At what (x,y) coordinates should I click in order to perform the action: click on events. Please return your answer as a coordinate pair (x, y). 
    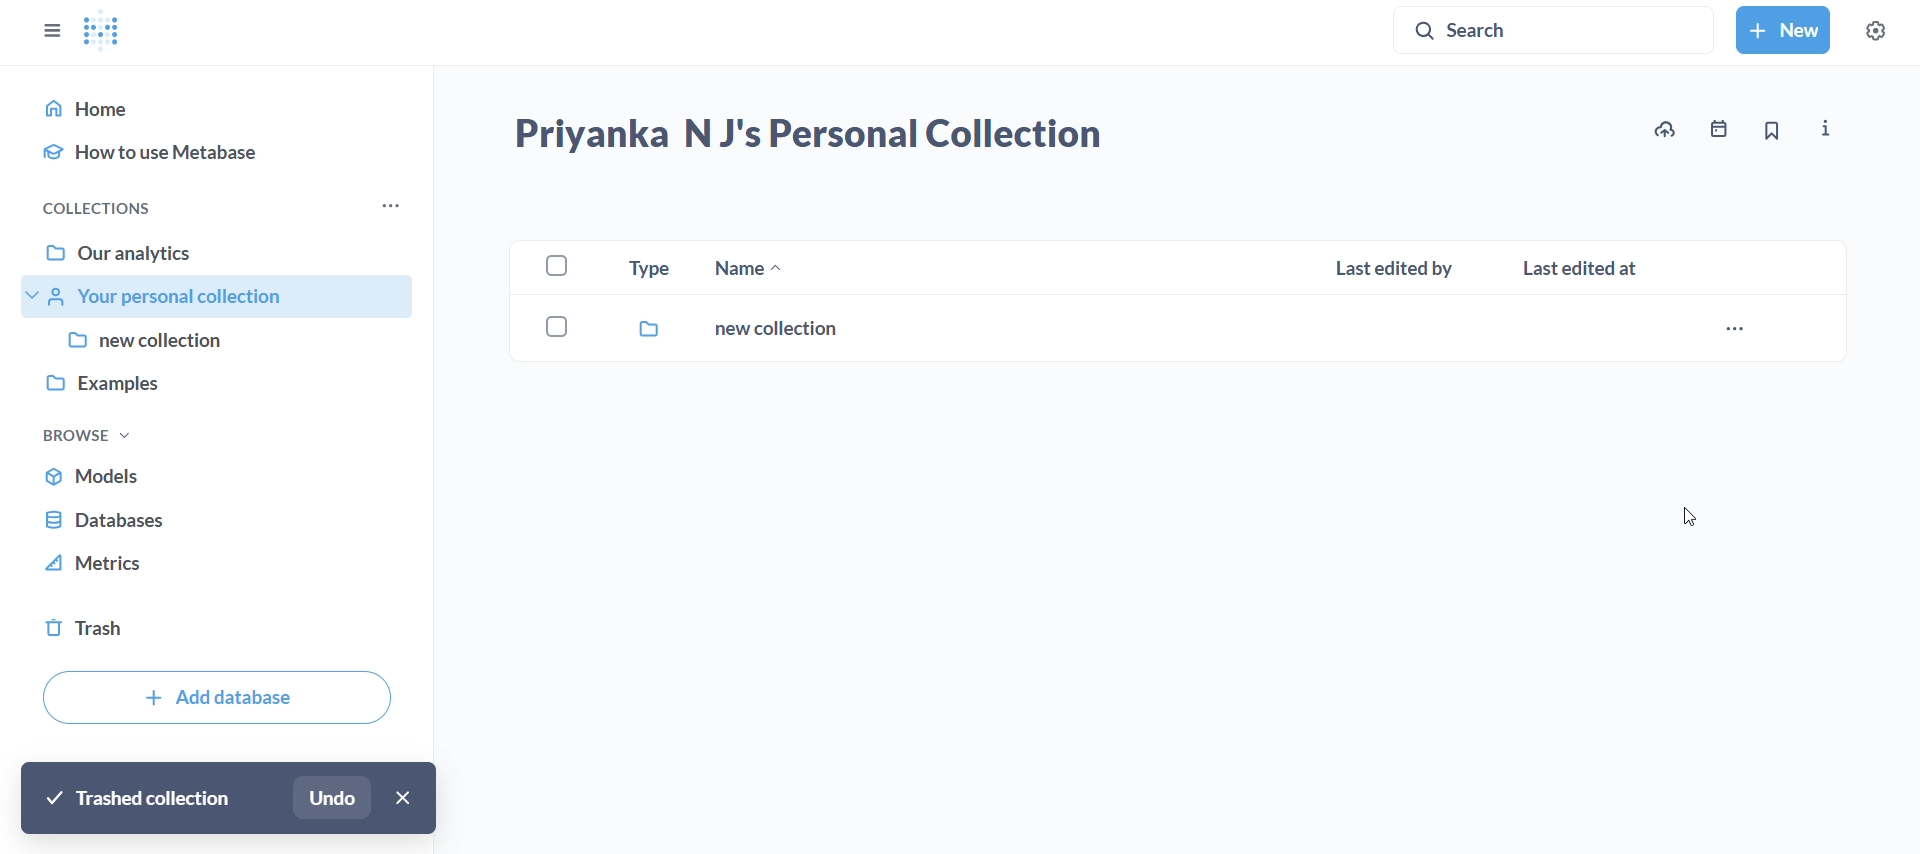
    Looking at the image, I should click on (1719, 131).